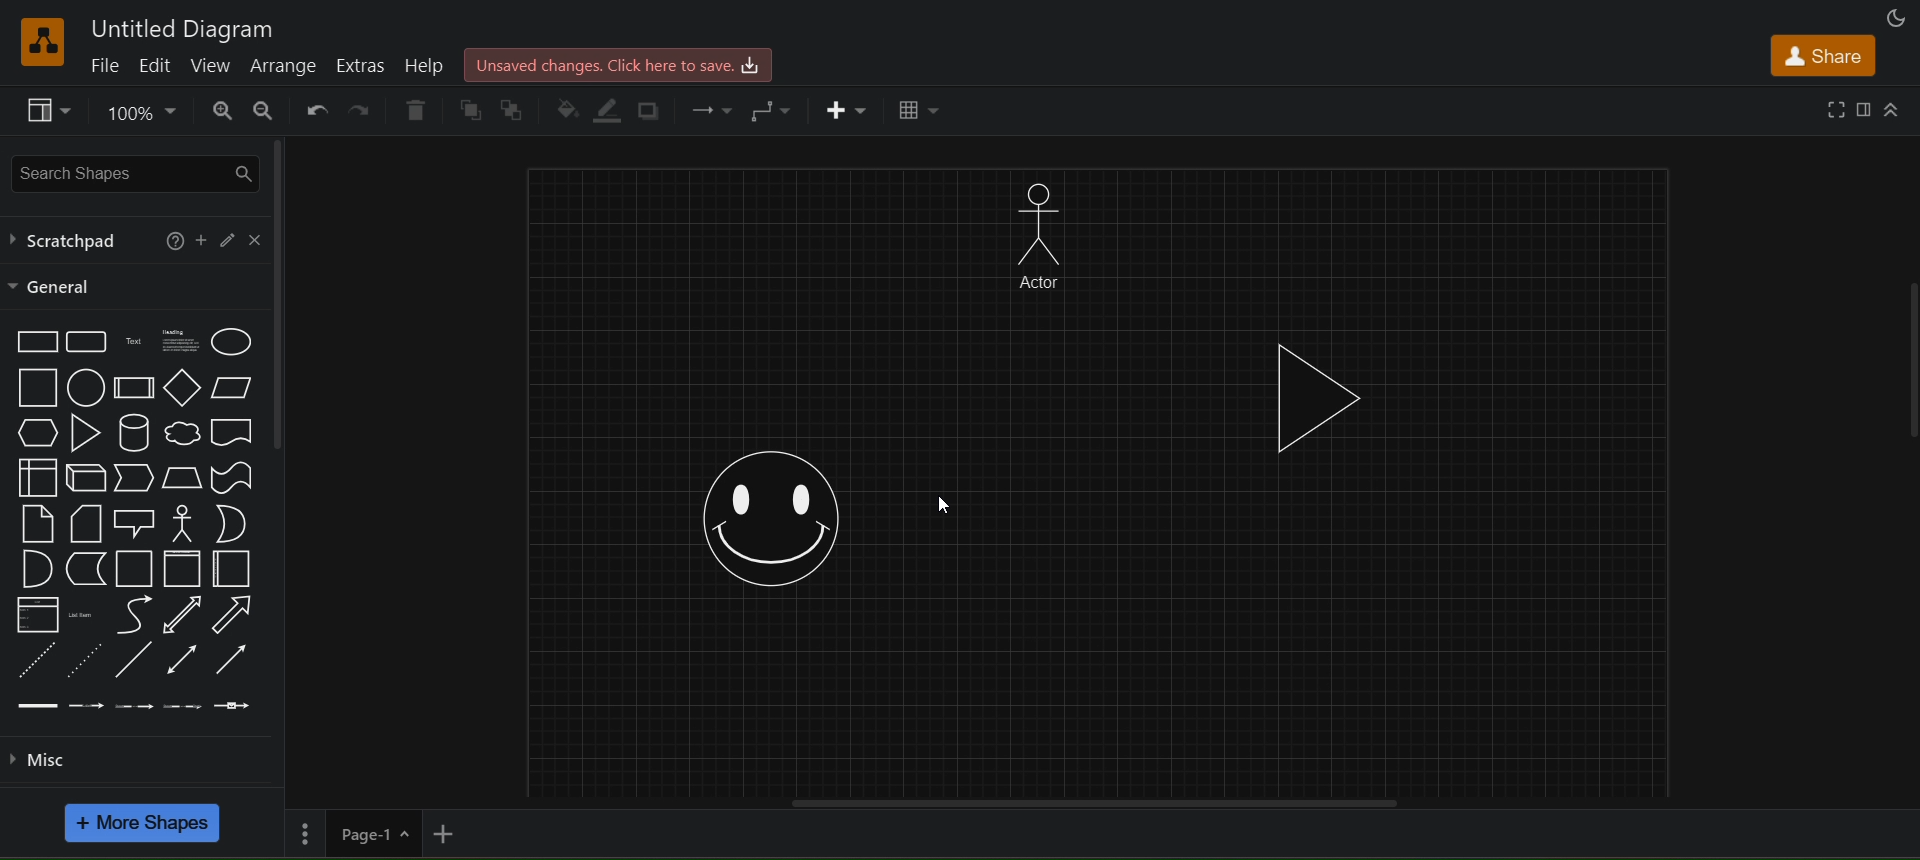  Describe the element at coordinates (711, 108) in the screenshot. I see `connection` at that location.